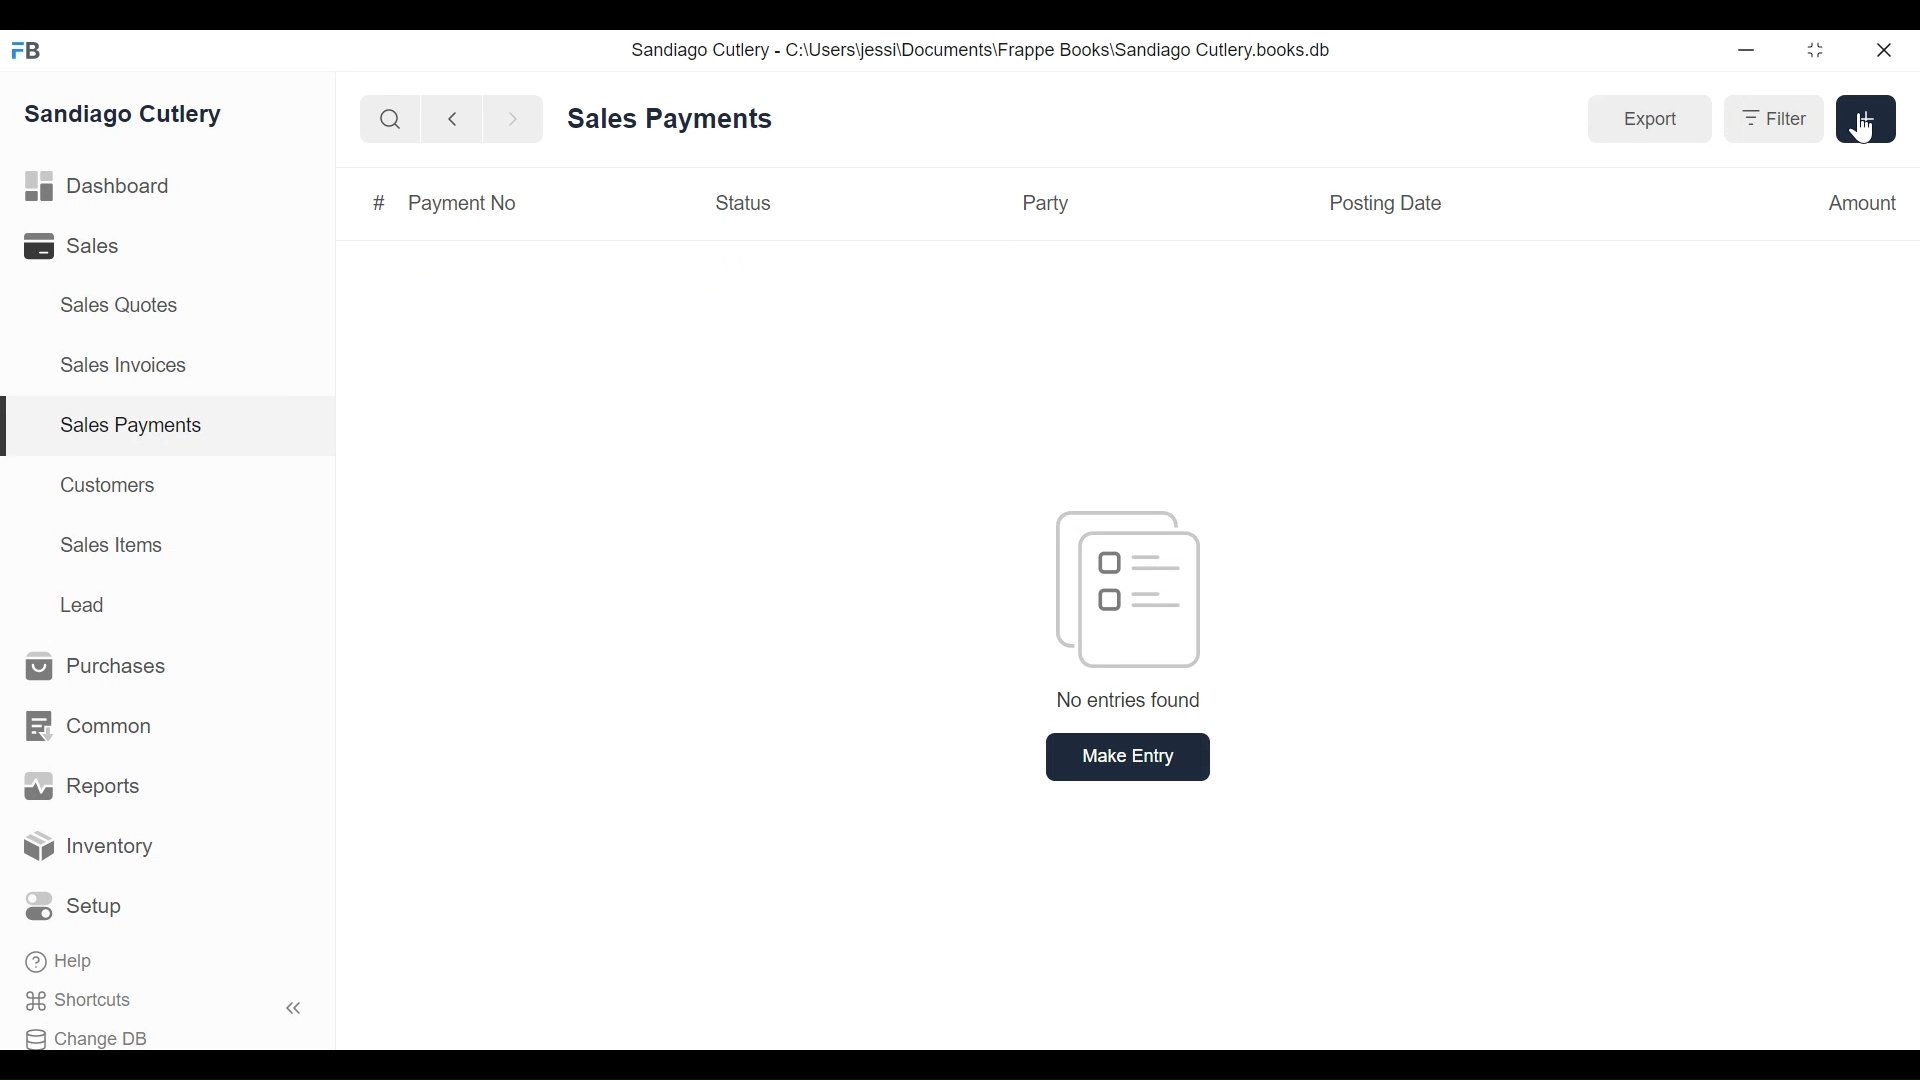  I want to click on Cursor, so click(1863, 129).